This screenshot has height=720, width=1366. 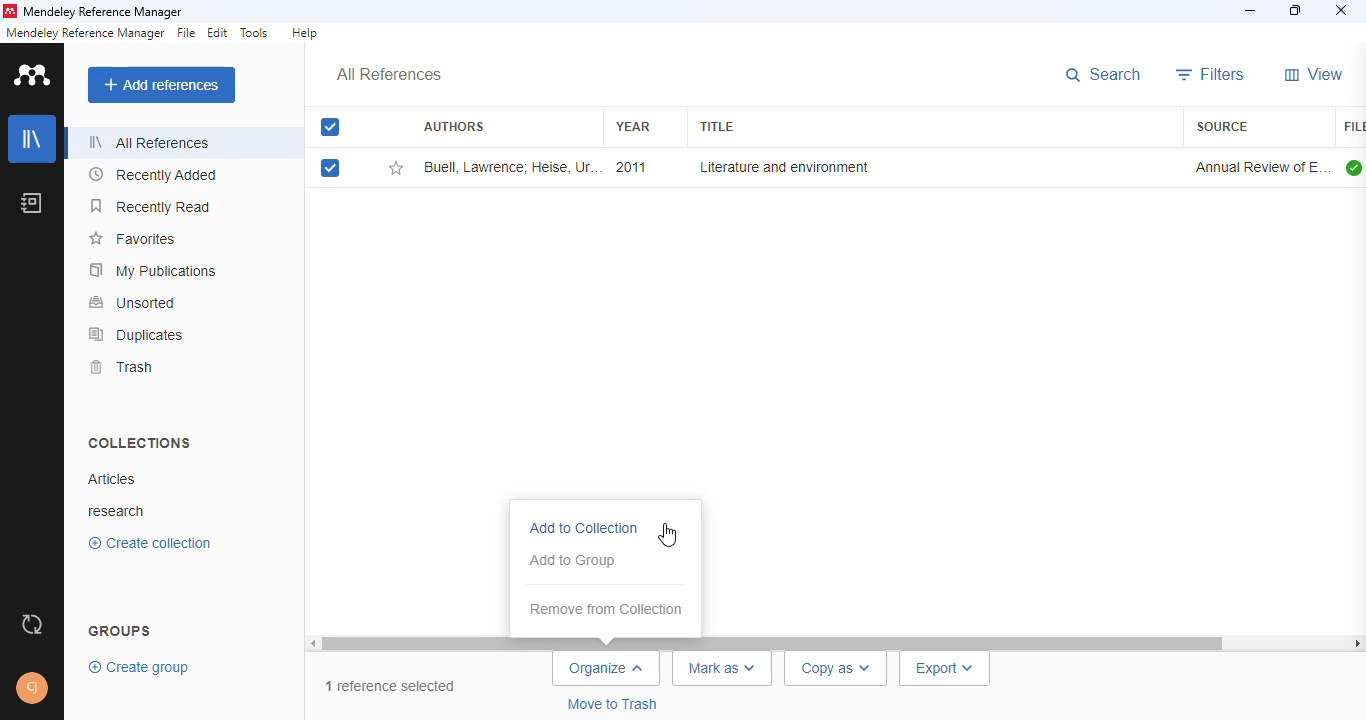 I want to click on mark as, so click(x=723, y=669).